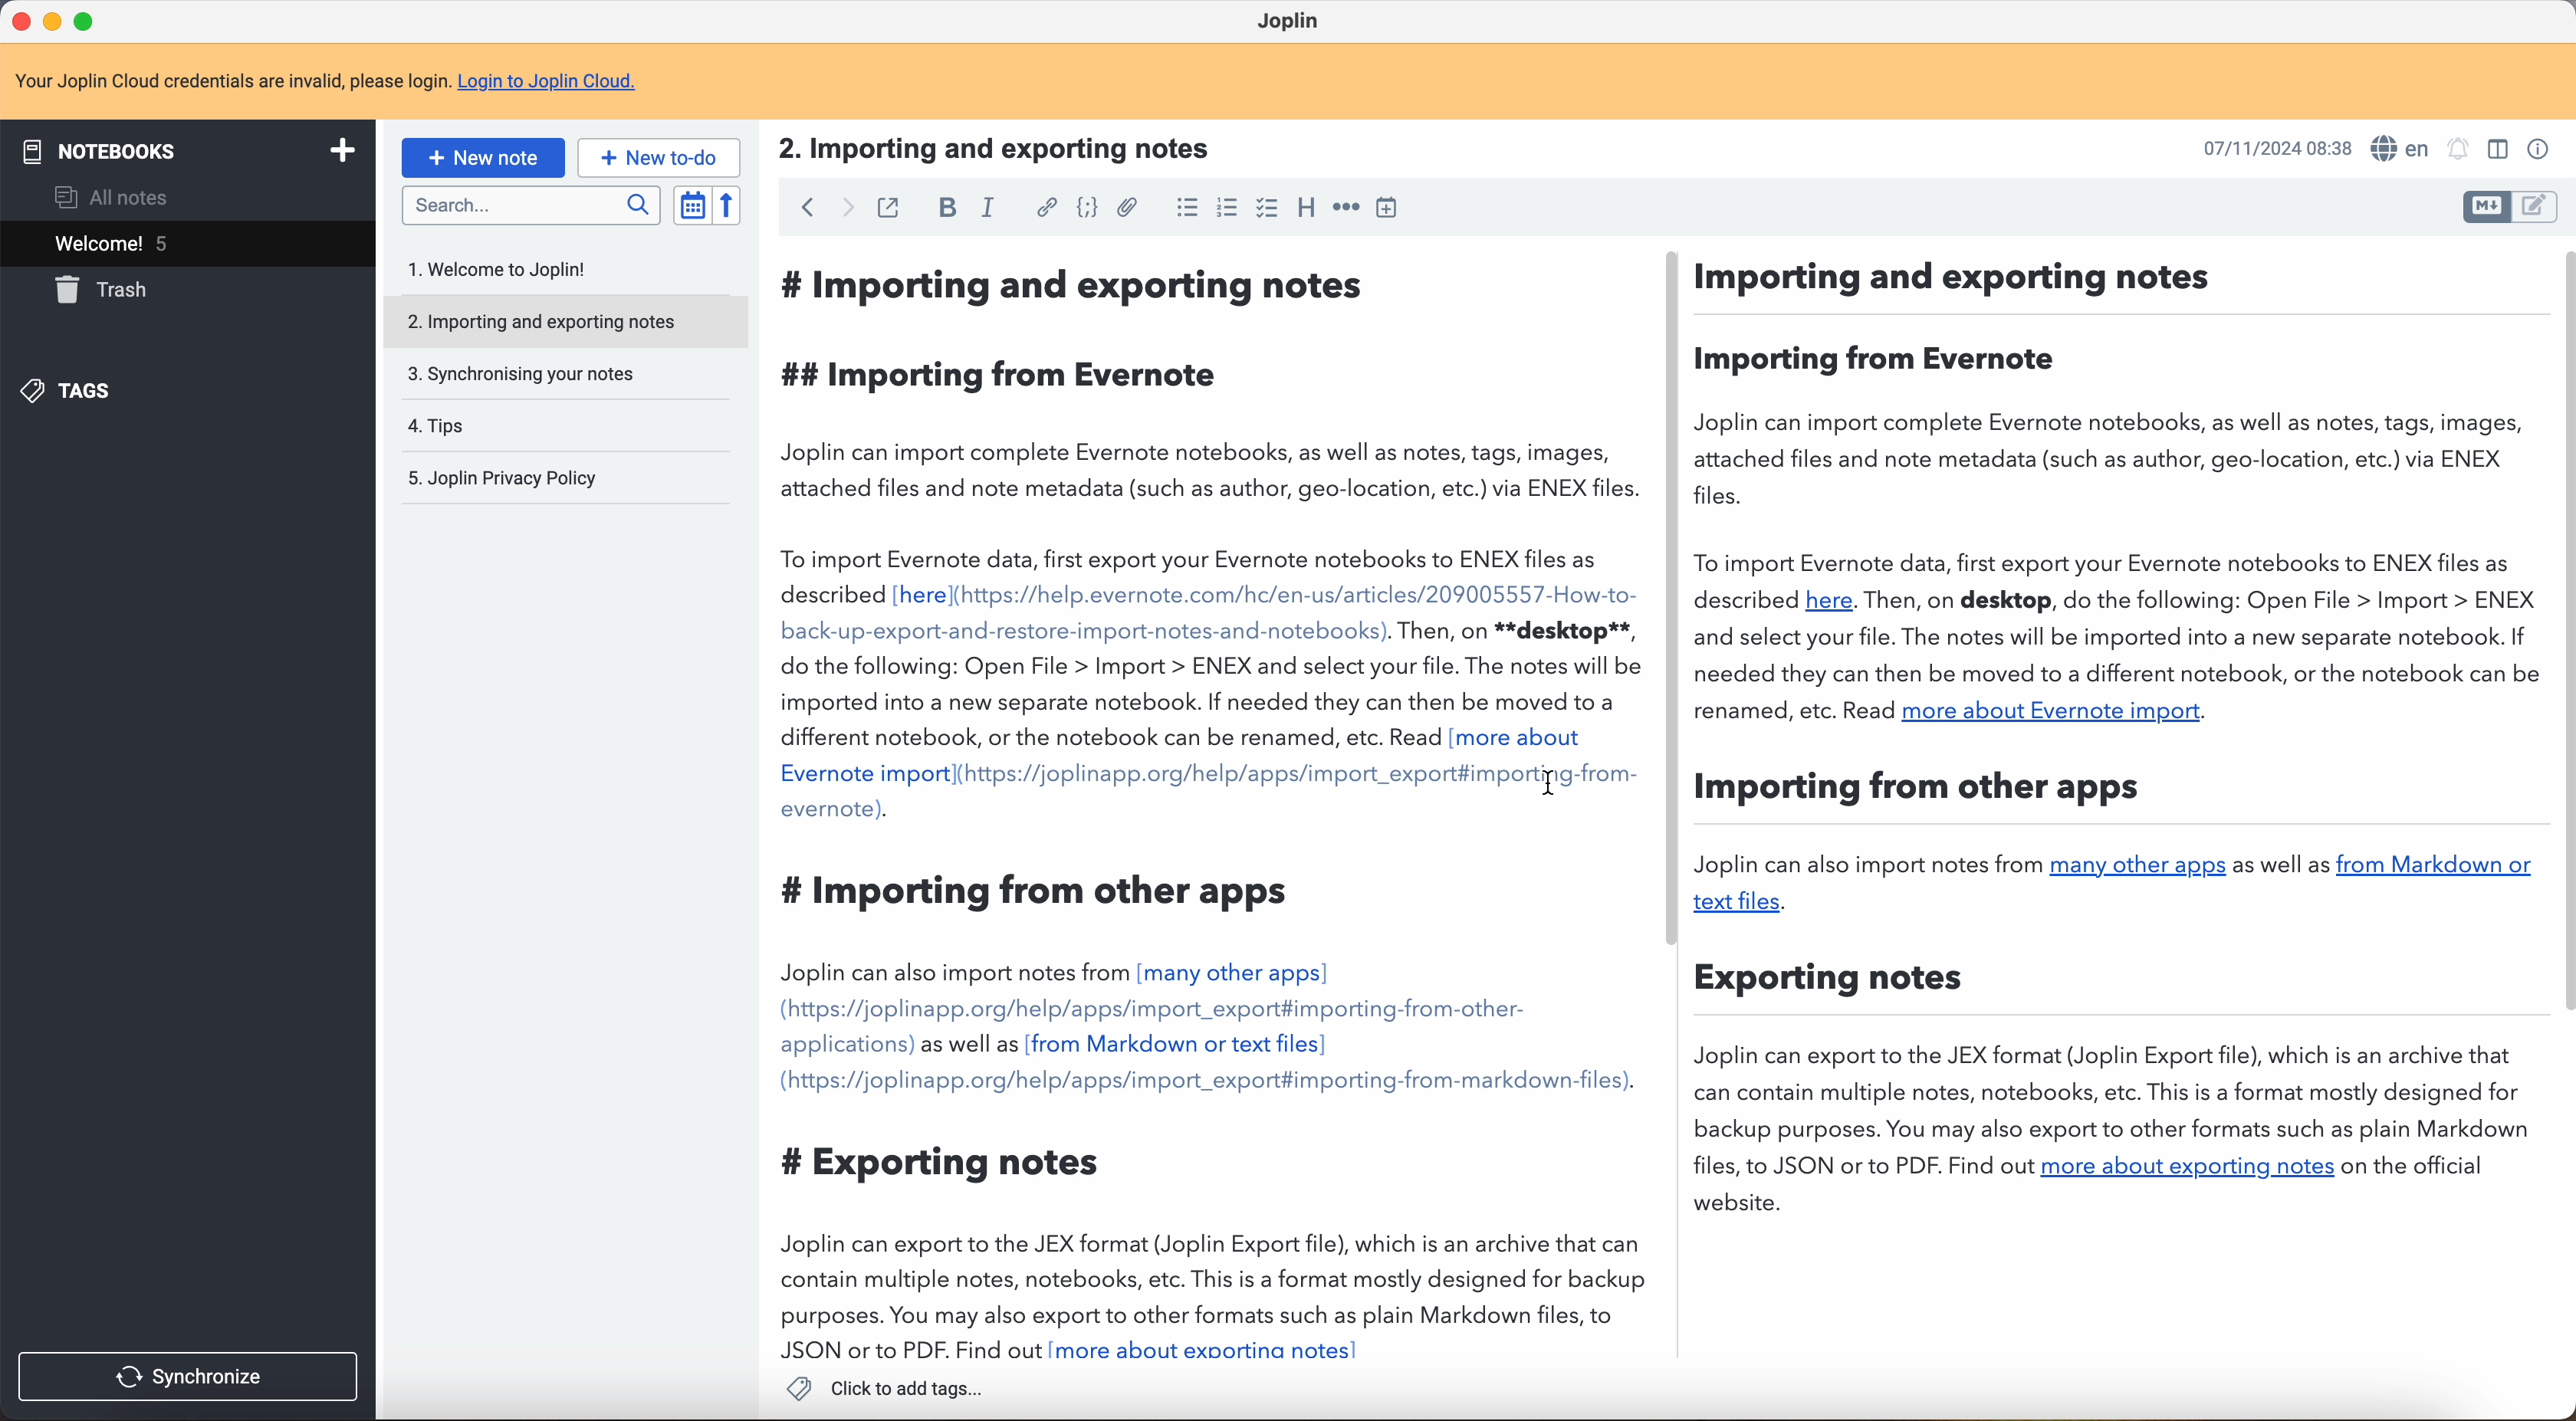  Describe the element at coordinates (343, 82) in the screenshot. I see `Your Joplin Cloud credentials are invalid, please login. Login to Joplin Cloud.` at that location.